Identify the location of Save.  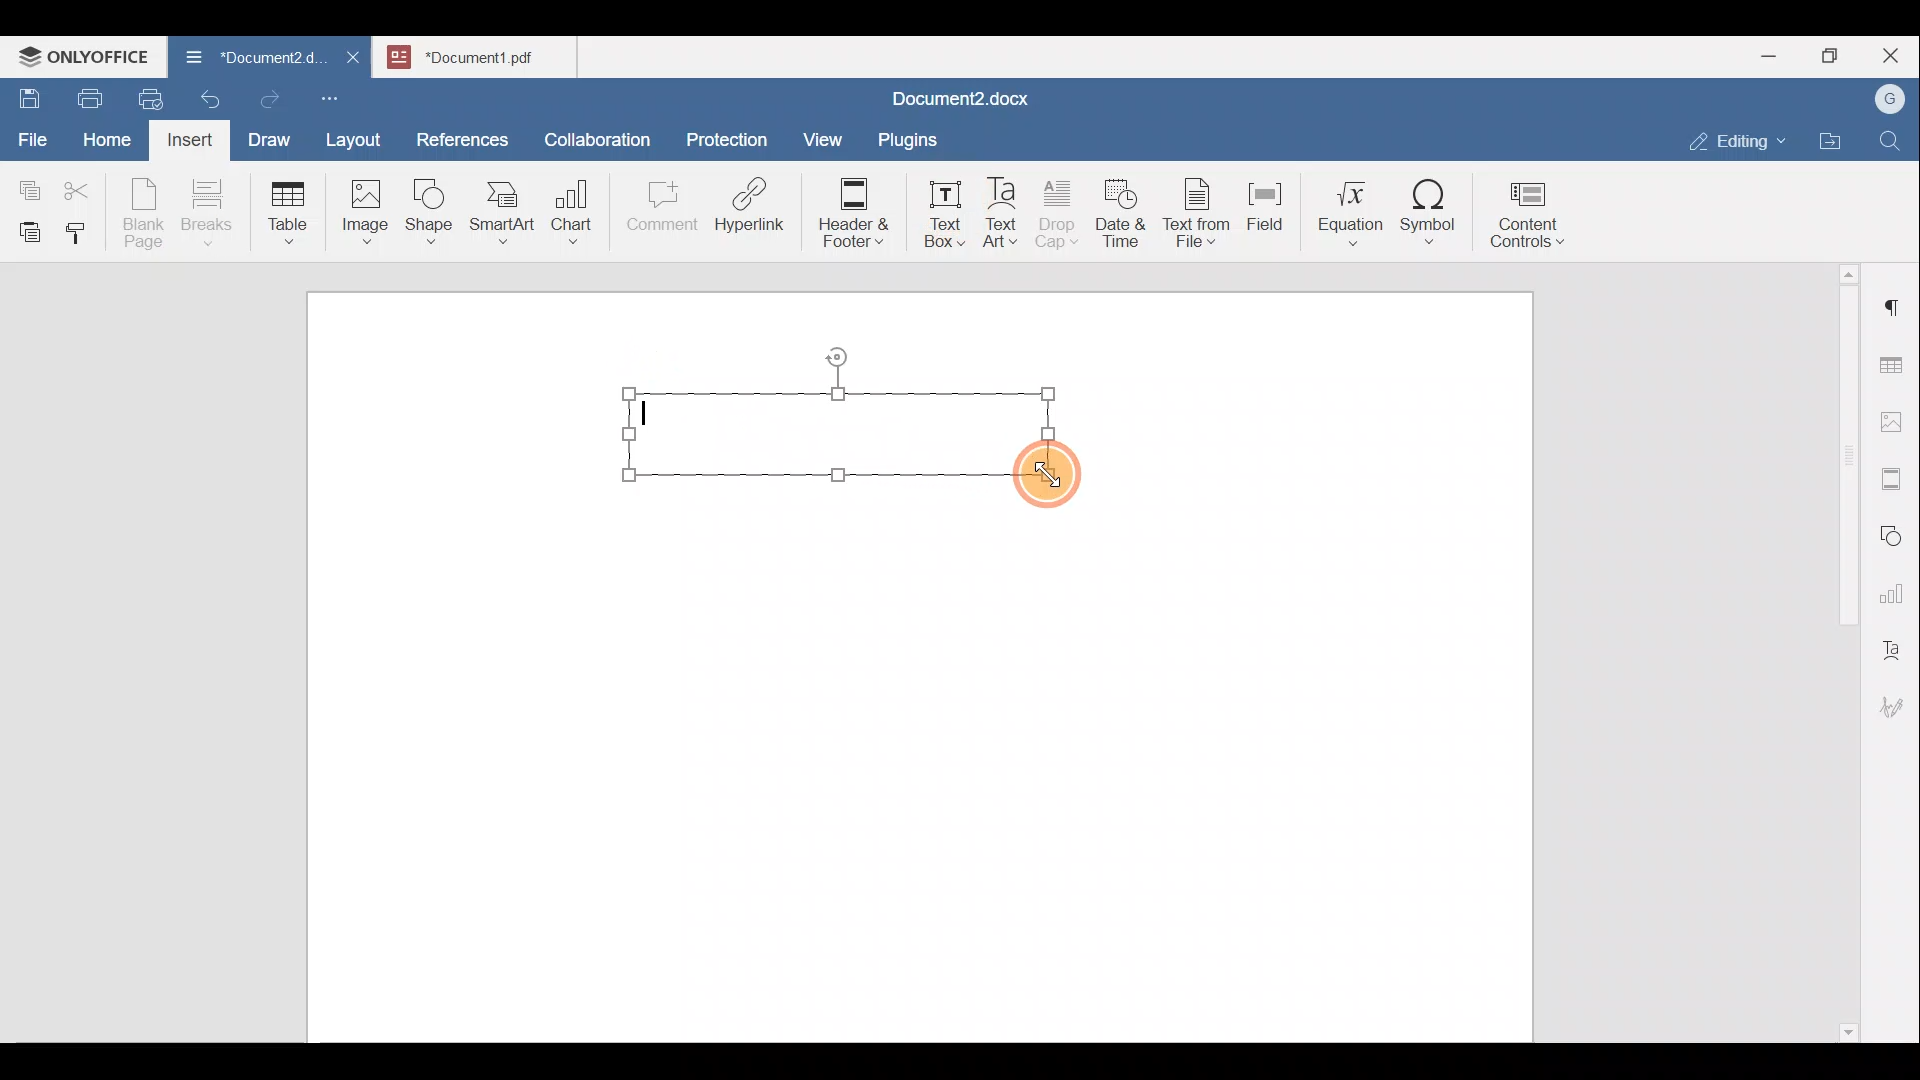
(28, 94).